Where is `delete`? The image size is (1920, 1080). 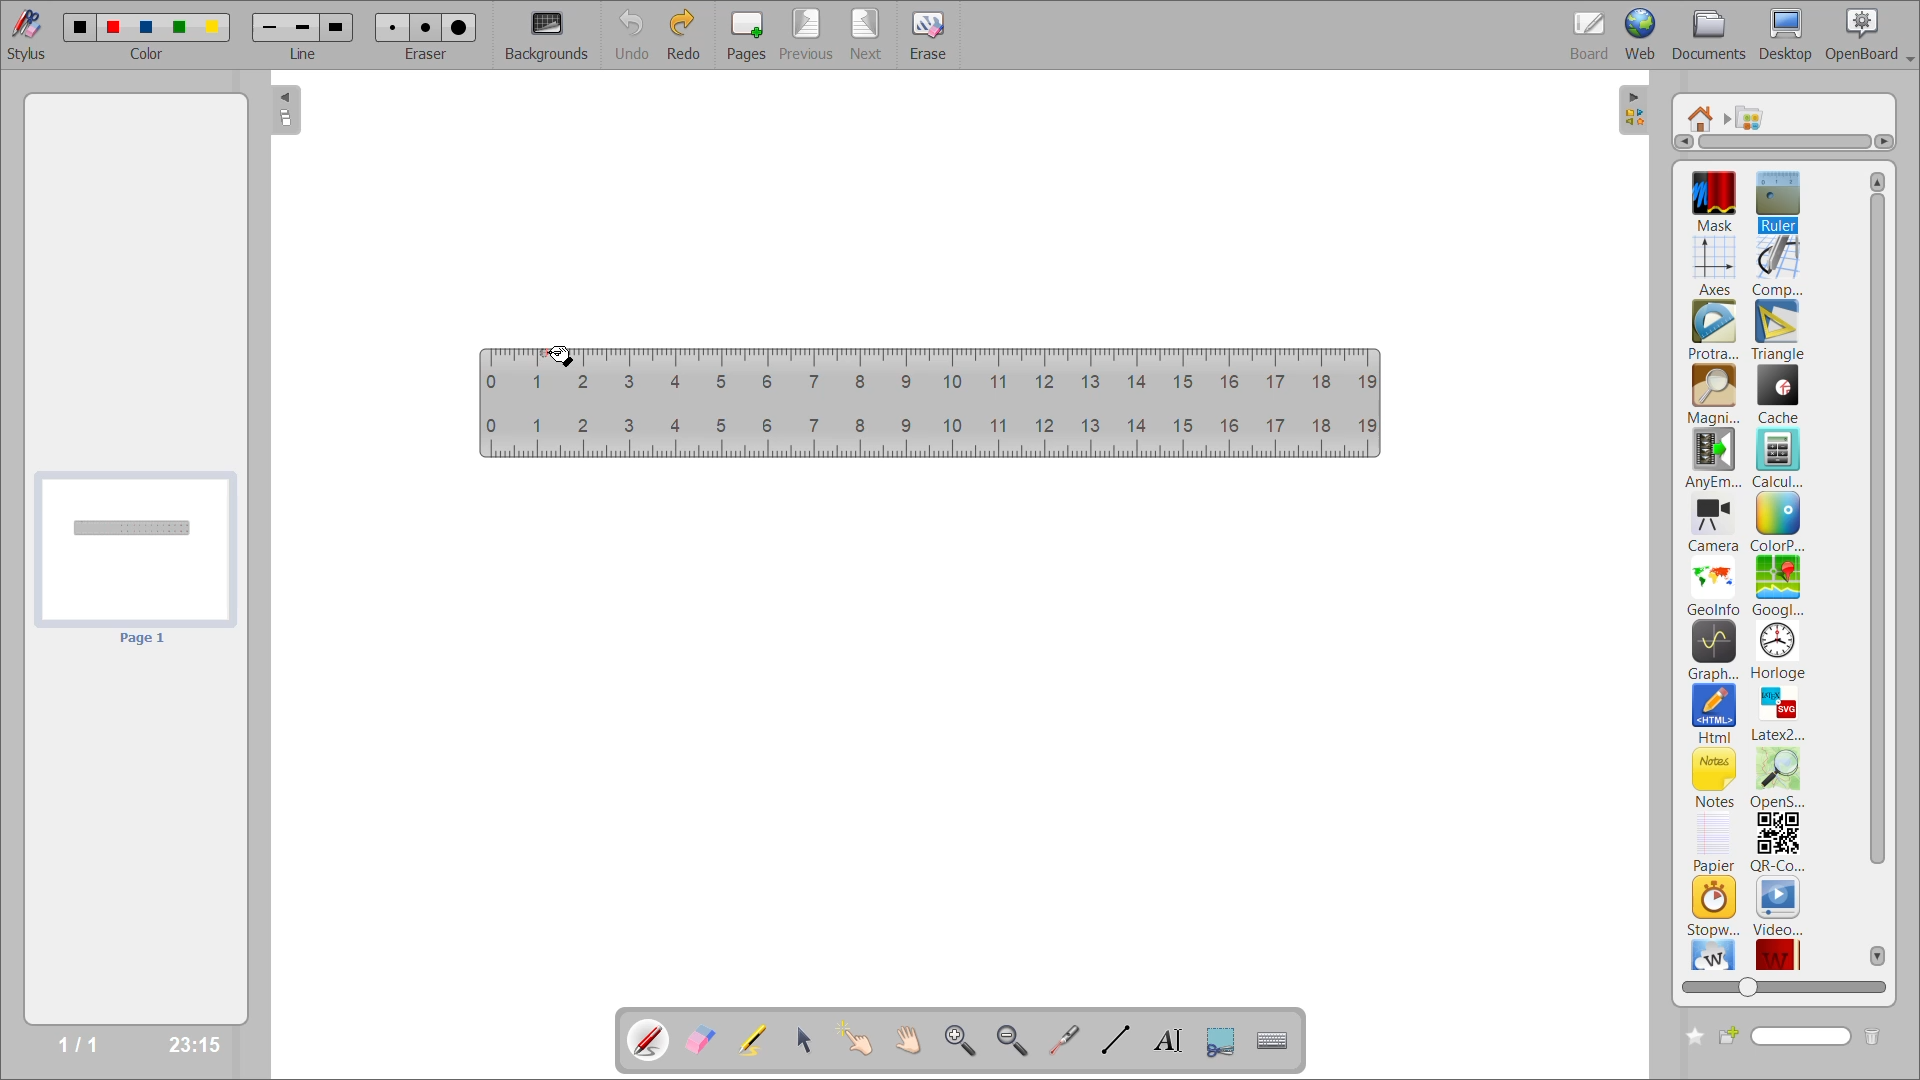 delete is located at coordinates (1872, 1037).